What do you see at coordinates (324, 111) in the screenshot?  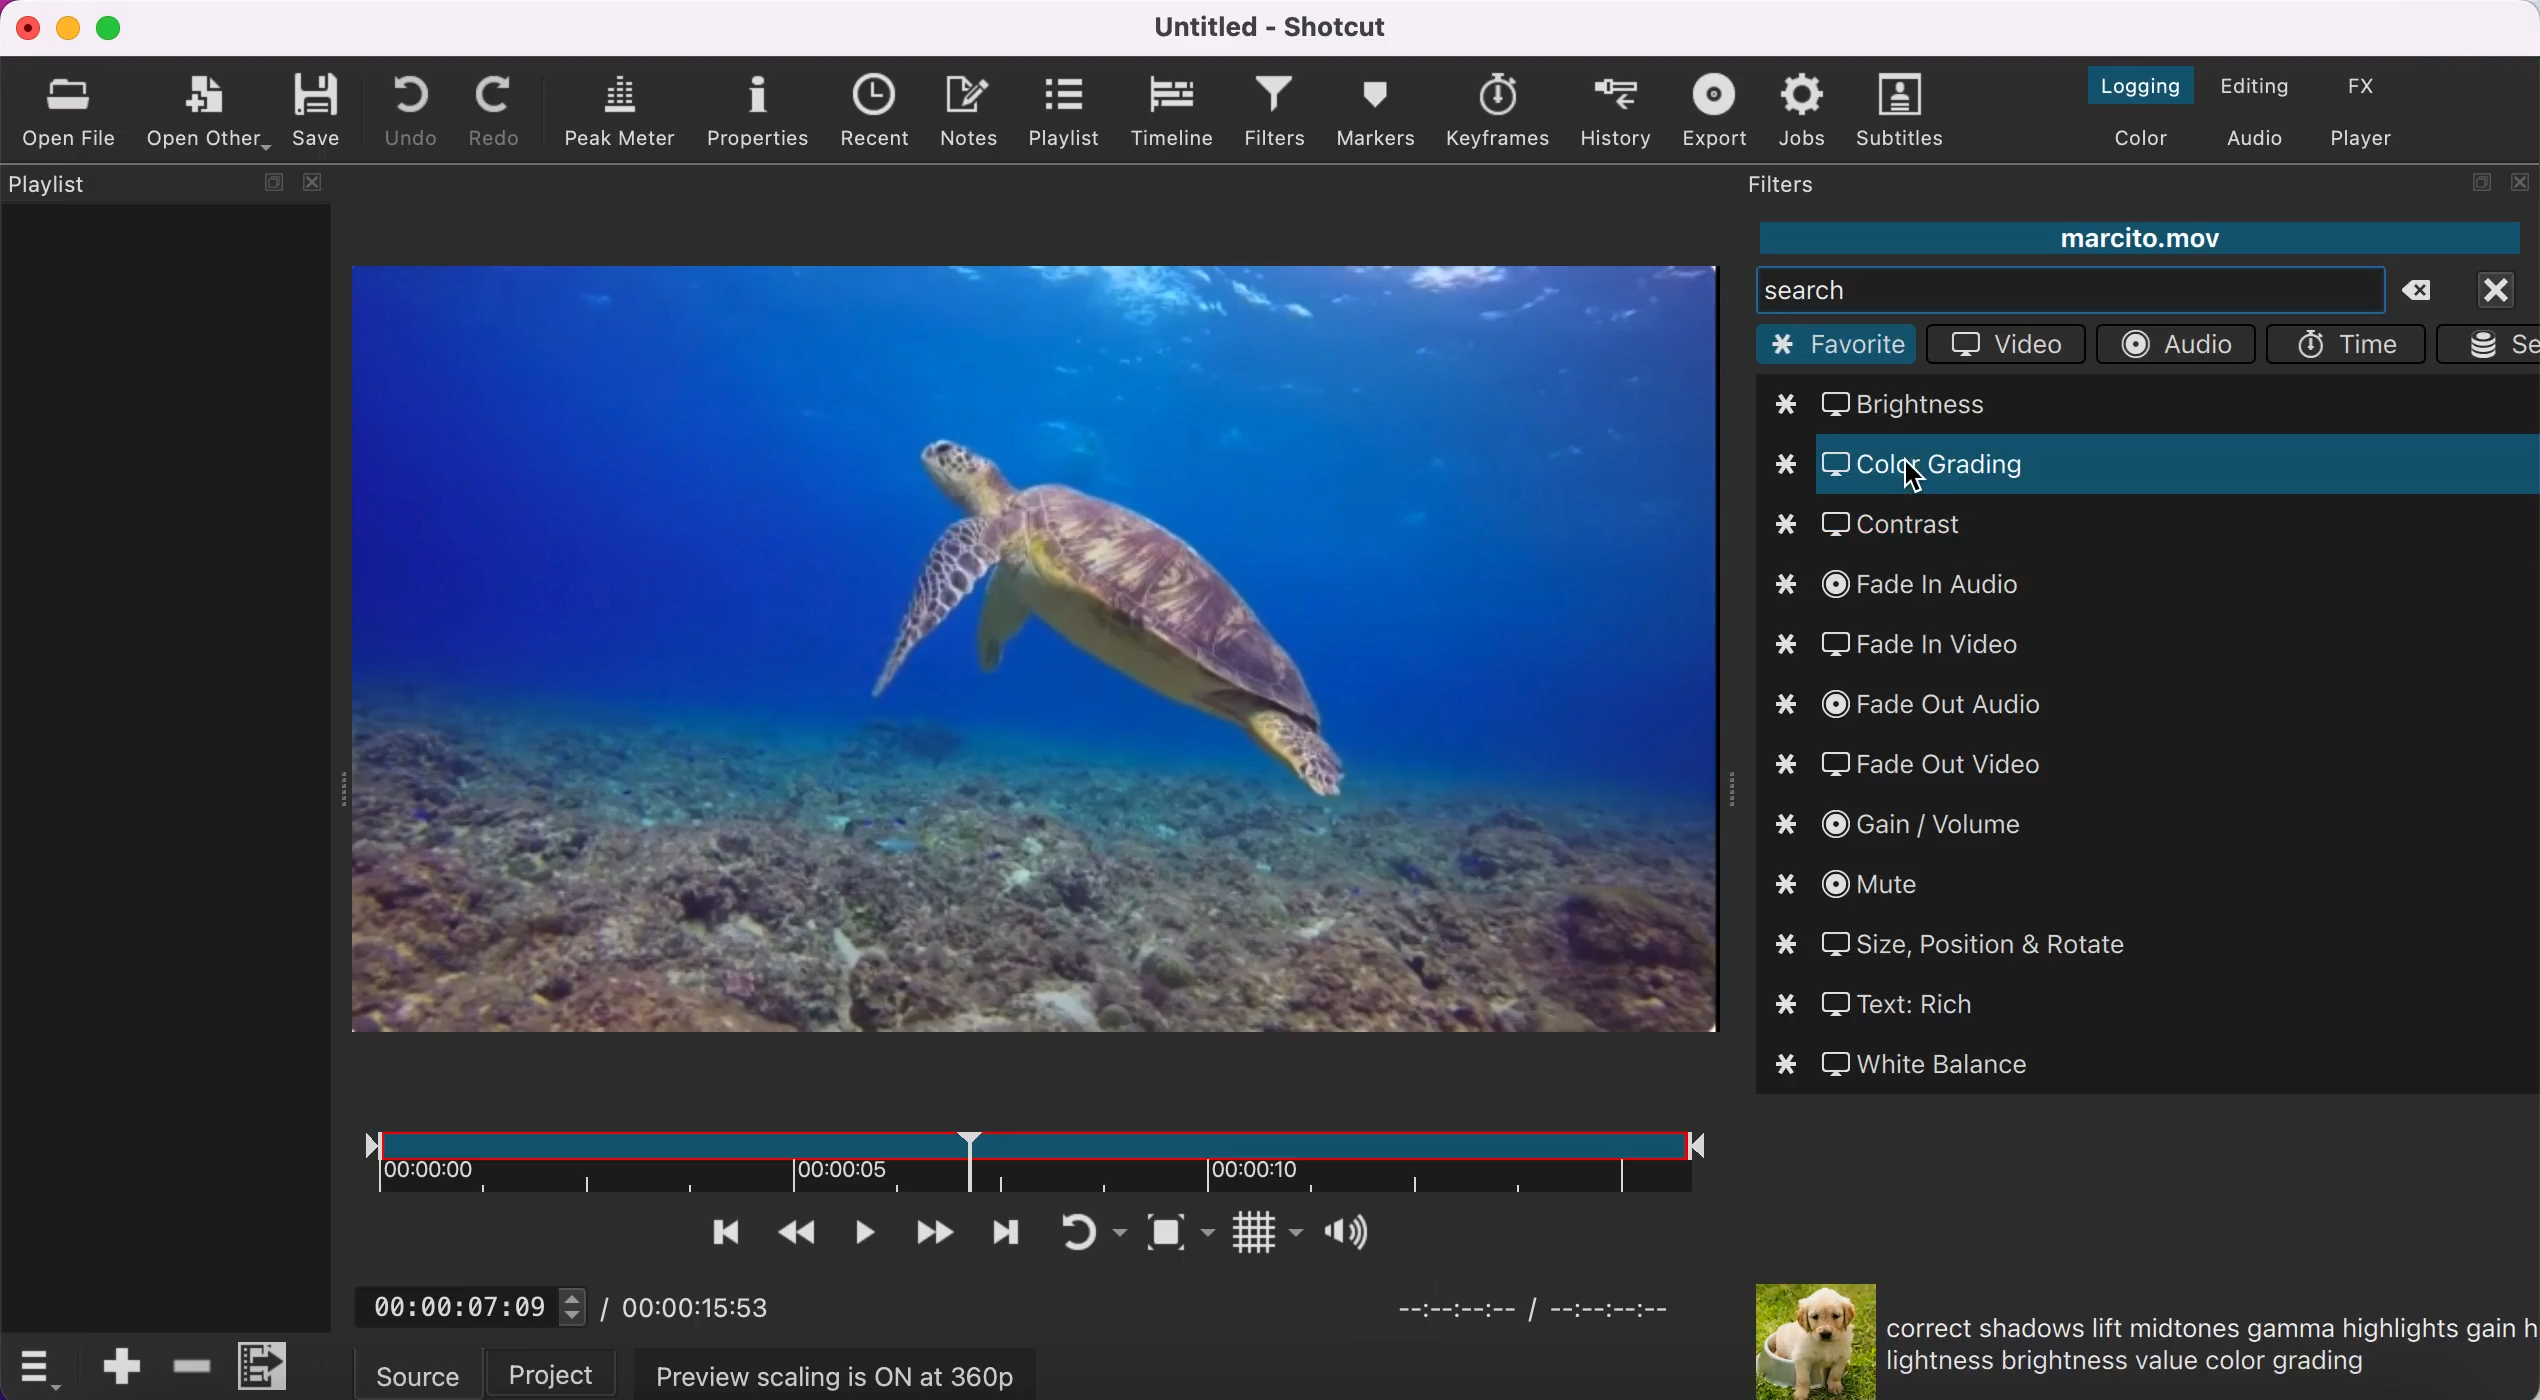 I see `save` at bounding box center [324, 111].